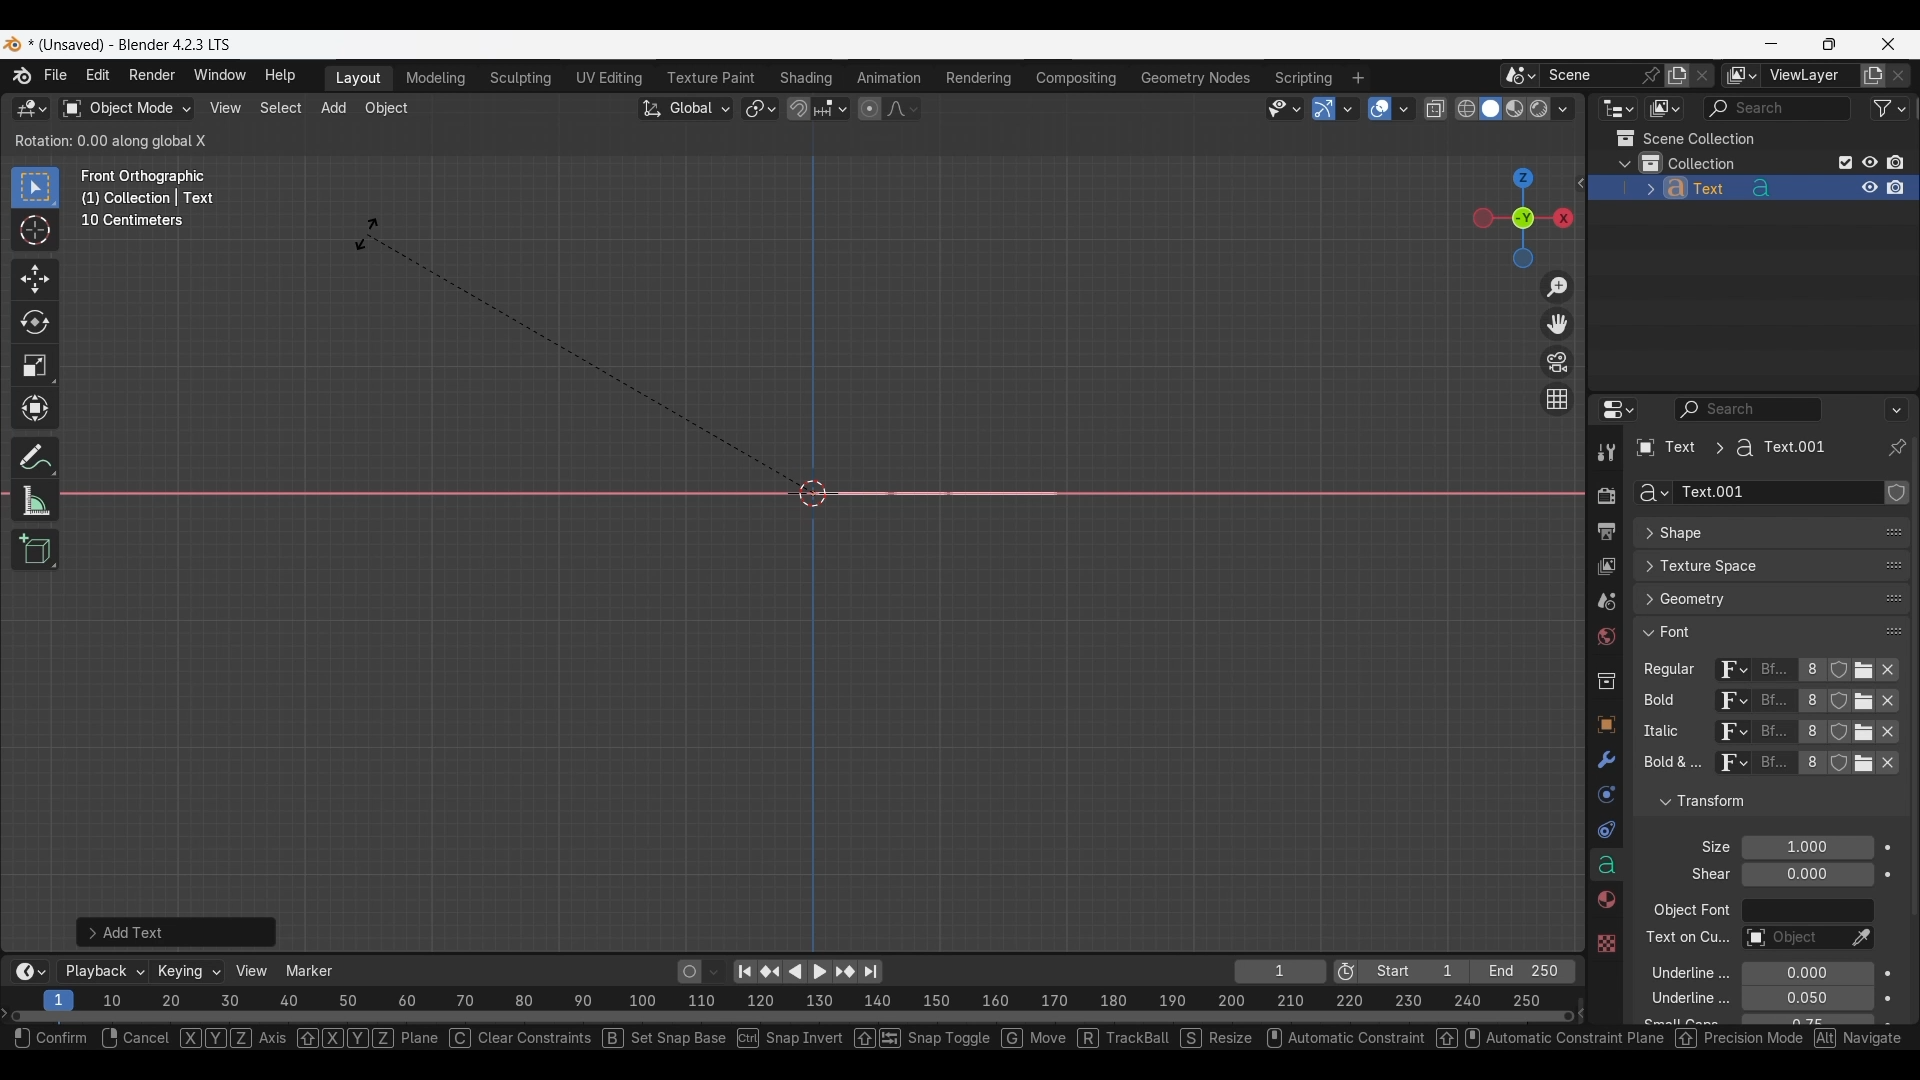 The image size is (1920, 1080). Describe the element at coordinates (1896, 448) in the screenshot. I see `Toggle pin ID` at that location.